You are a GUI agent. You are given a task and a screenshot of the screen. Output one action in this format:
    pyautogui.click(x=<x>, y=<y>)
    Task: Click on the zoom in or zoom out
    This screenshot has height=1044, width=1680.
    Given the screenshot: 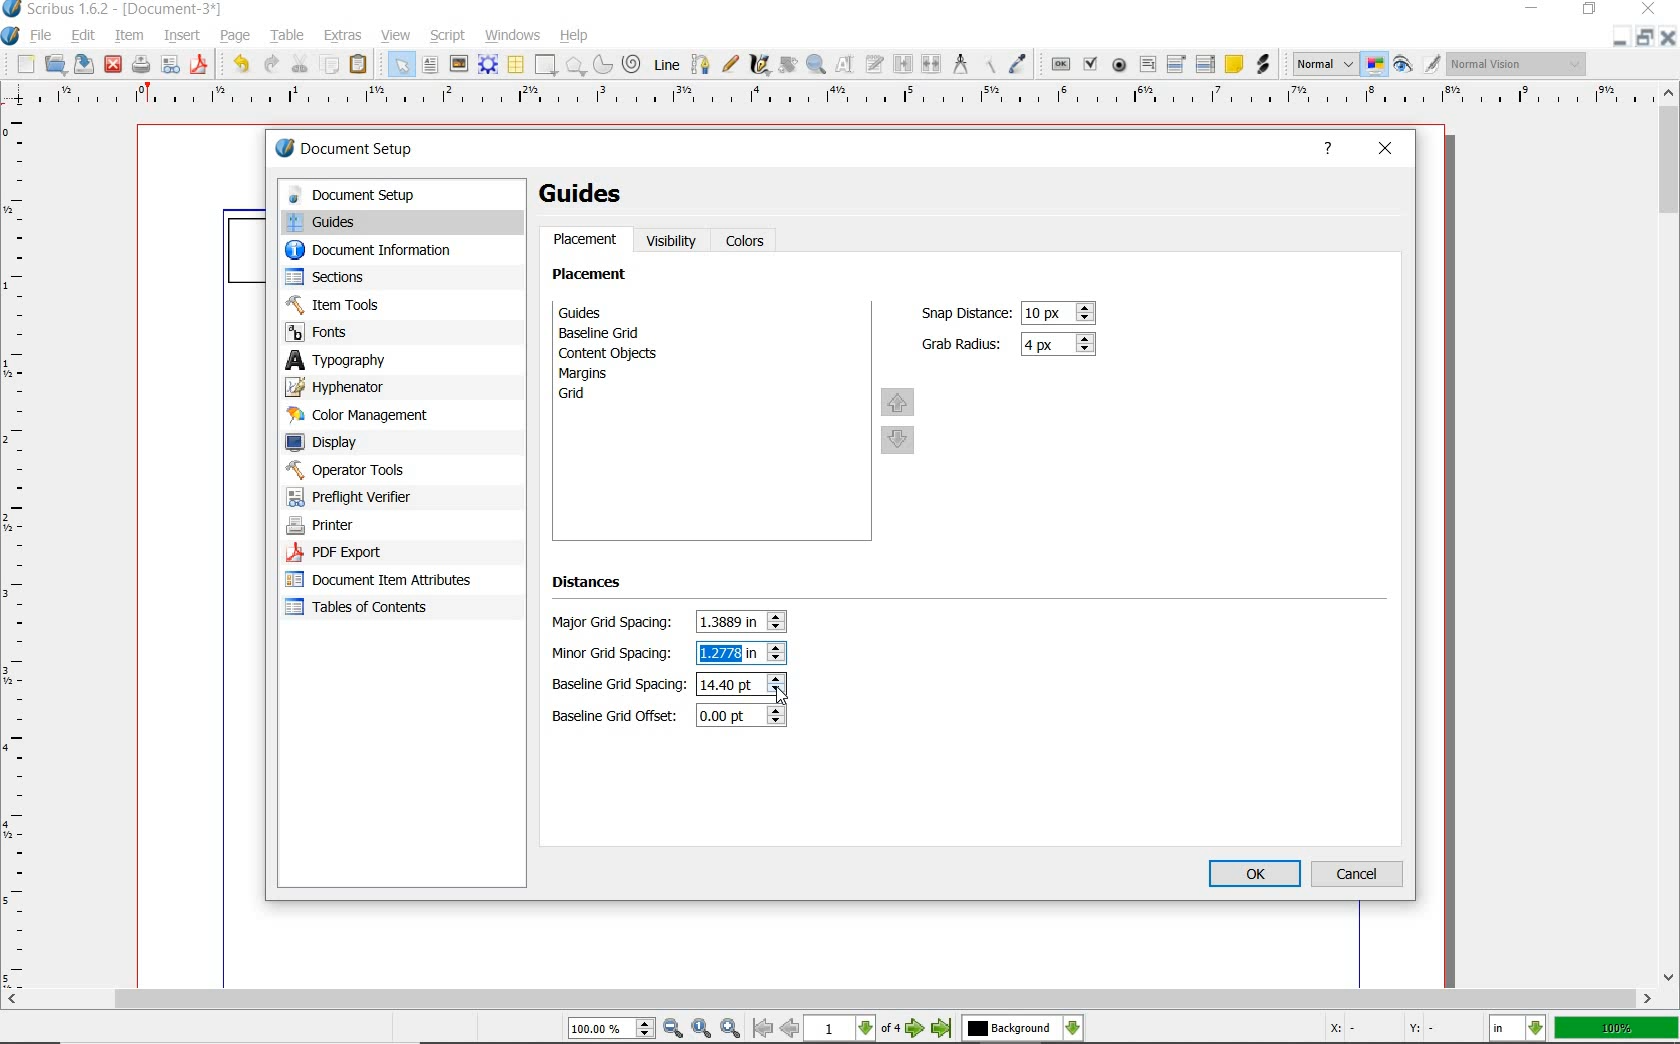 What is the action you would take?
    pyautogui.click(x=817, y=66)
    